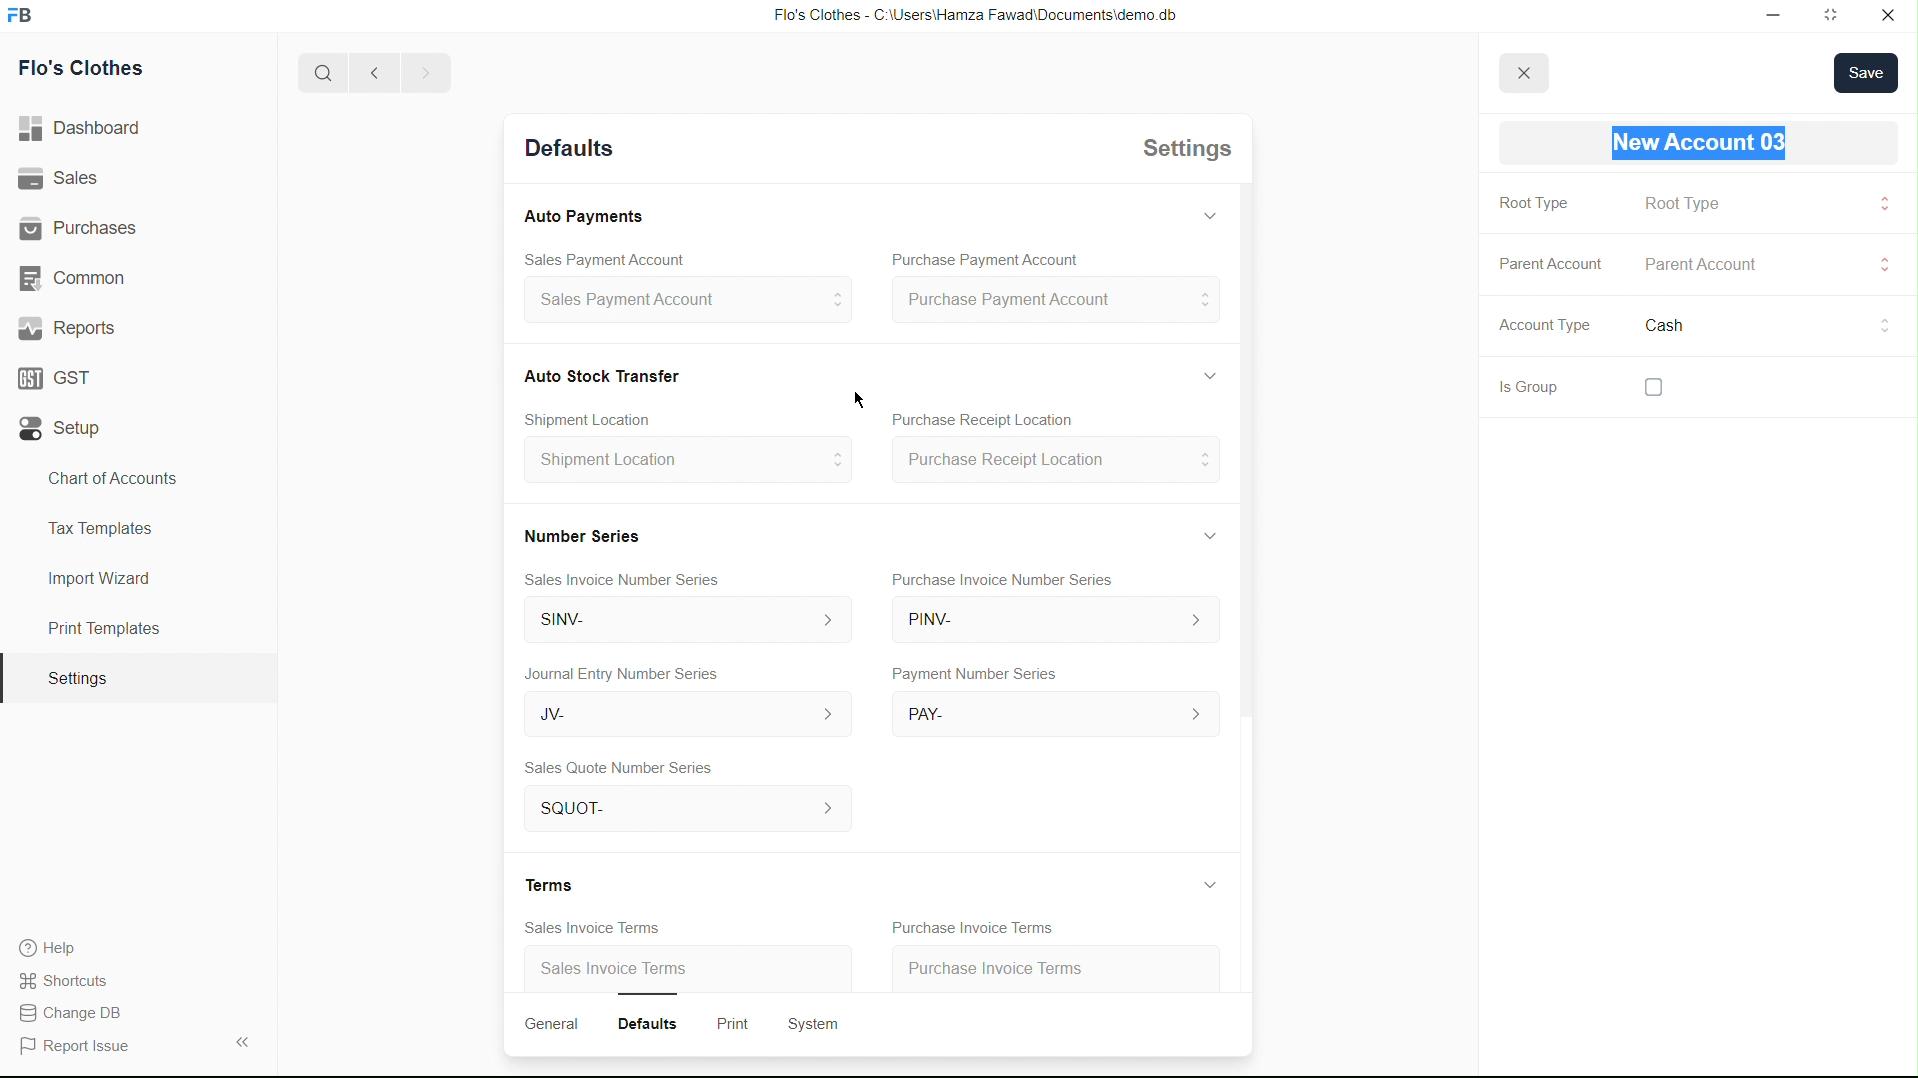 This screenshot has width=1918, height=1078. What do you see at coordinates (90, 71) in the screenshot?
I see `Flo's Clothes` at bounding box center [90, 71].